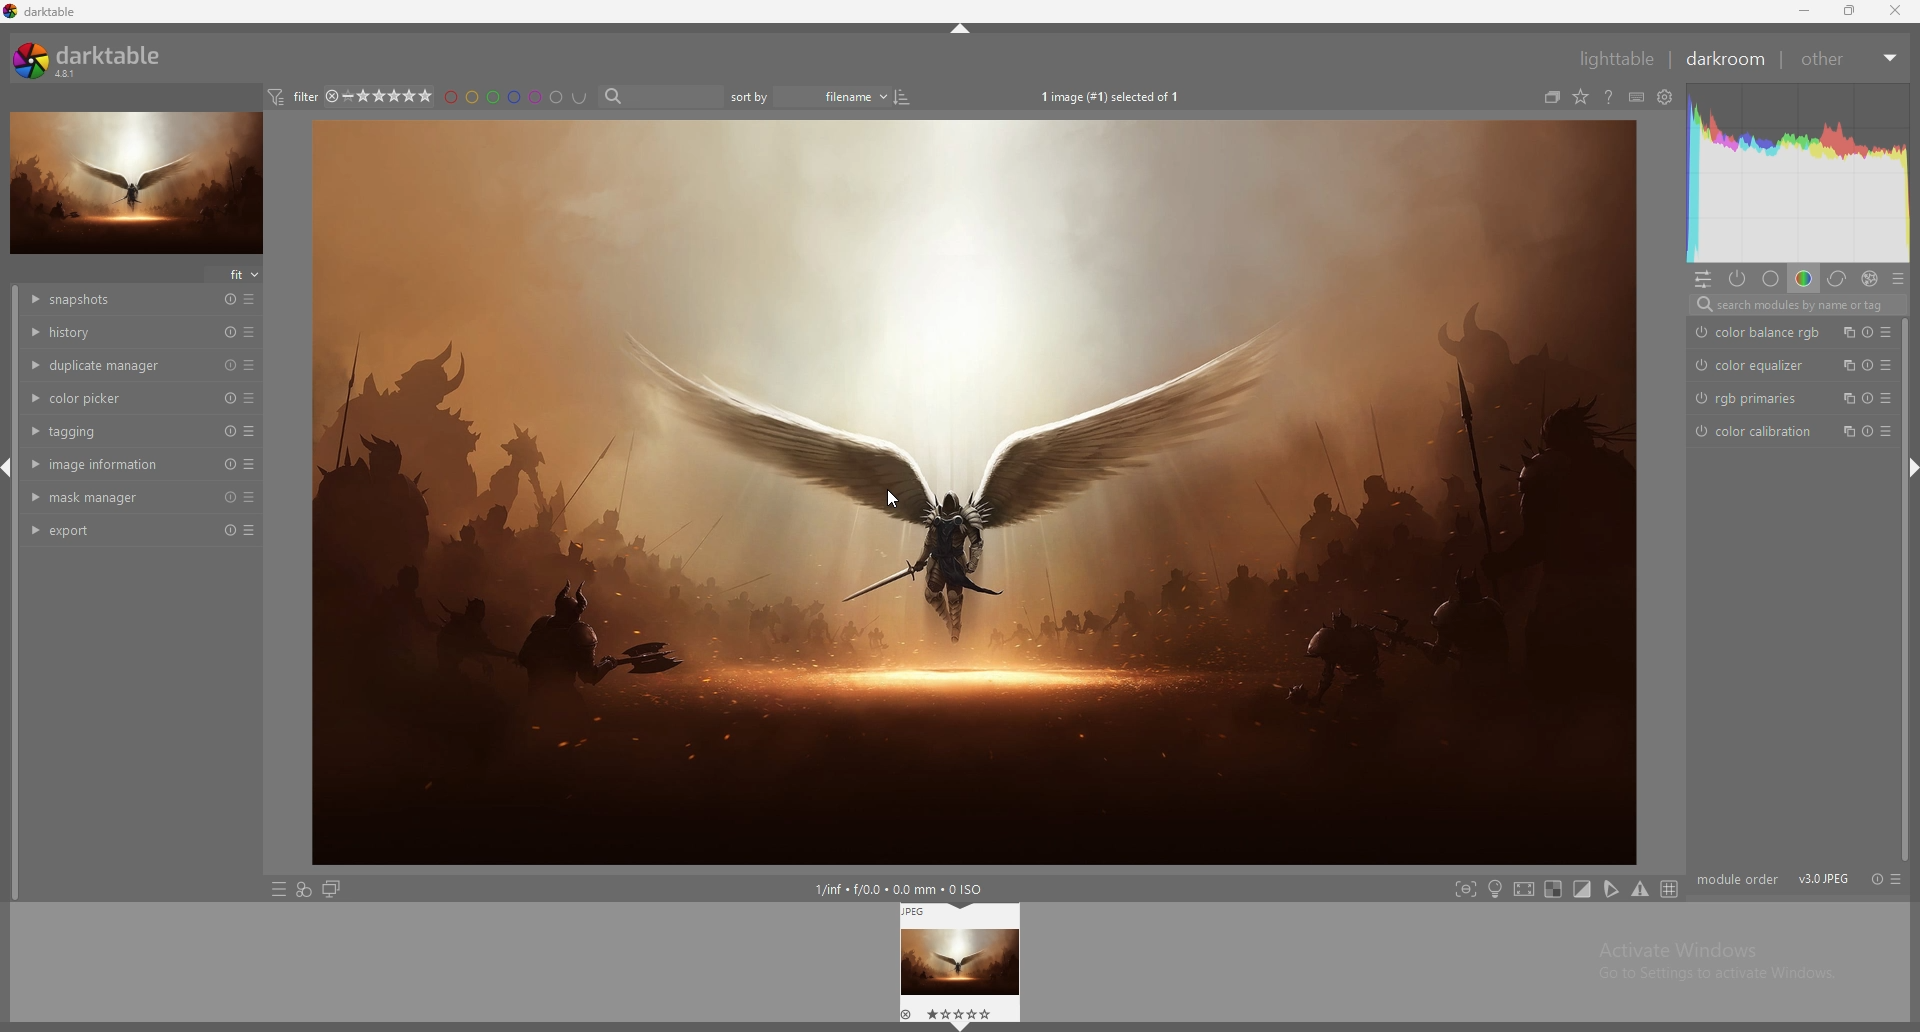 Image resolution: width=1920 pixels, height=1032 pixels. I want to click on v3.0 JPEG, so click(1824, 877).